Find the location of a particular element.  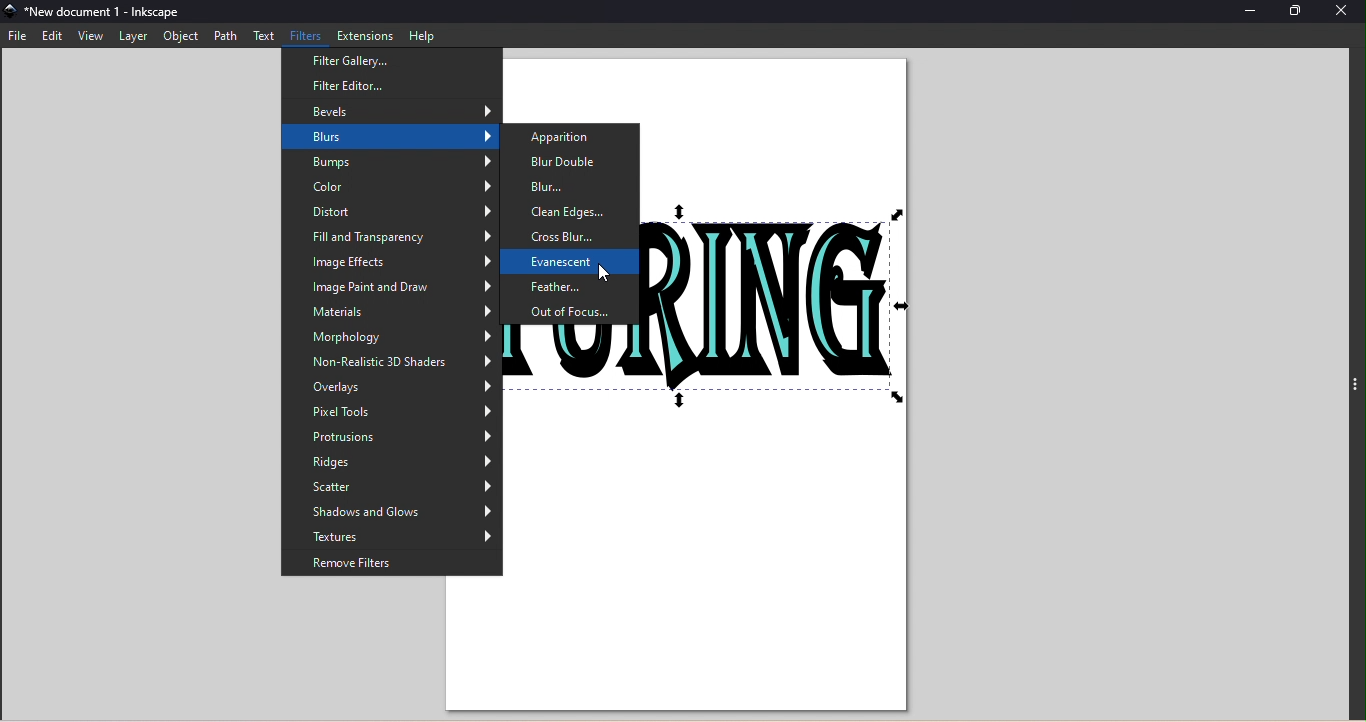

Out of focus is located at coordinates (573, 311).